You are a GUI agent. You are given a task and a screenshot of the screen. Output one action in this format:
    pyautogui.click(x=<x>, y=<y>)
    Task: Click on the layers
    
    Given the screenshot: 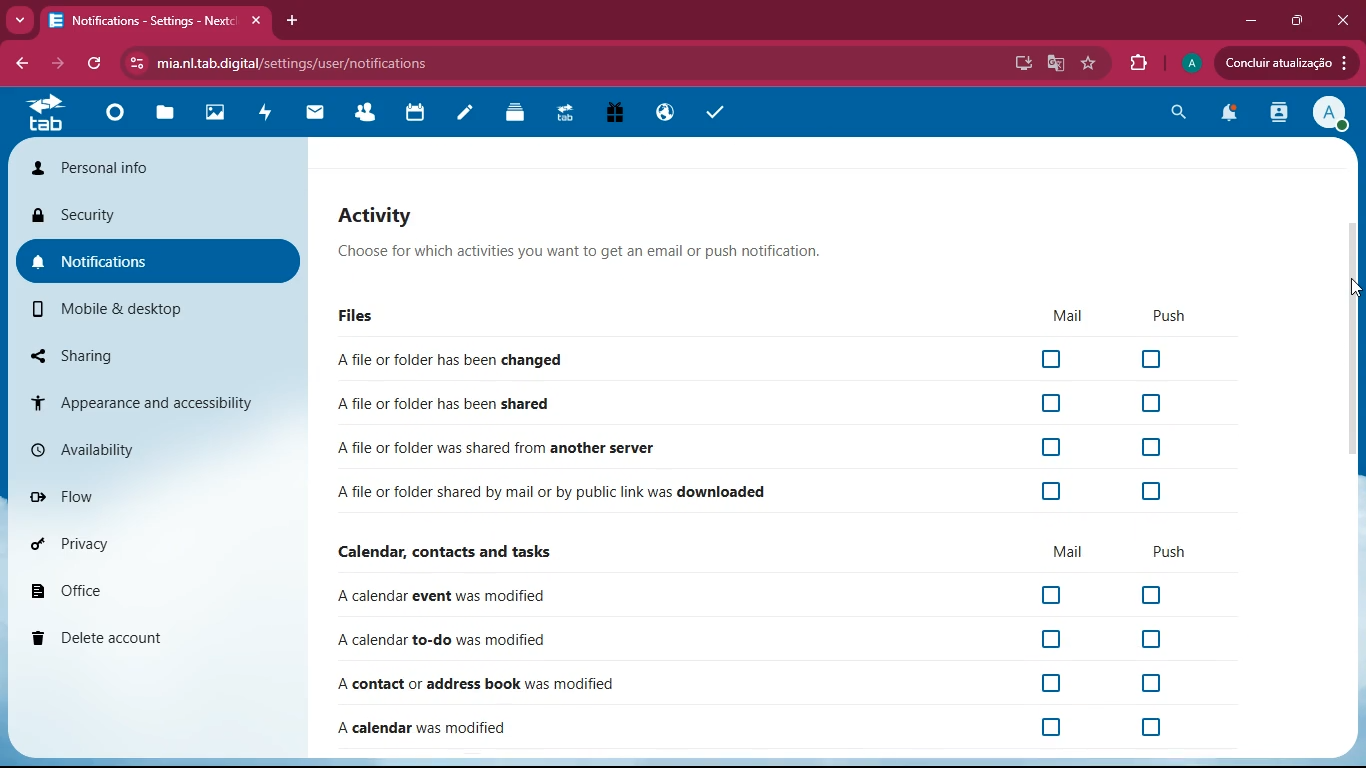 What is the action you would take?
    pyautogui.click(x=516, y=117)
    